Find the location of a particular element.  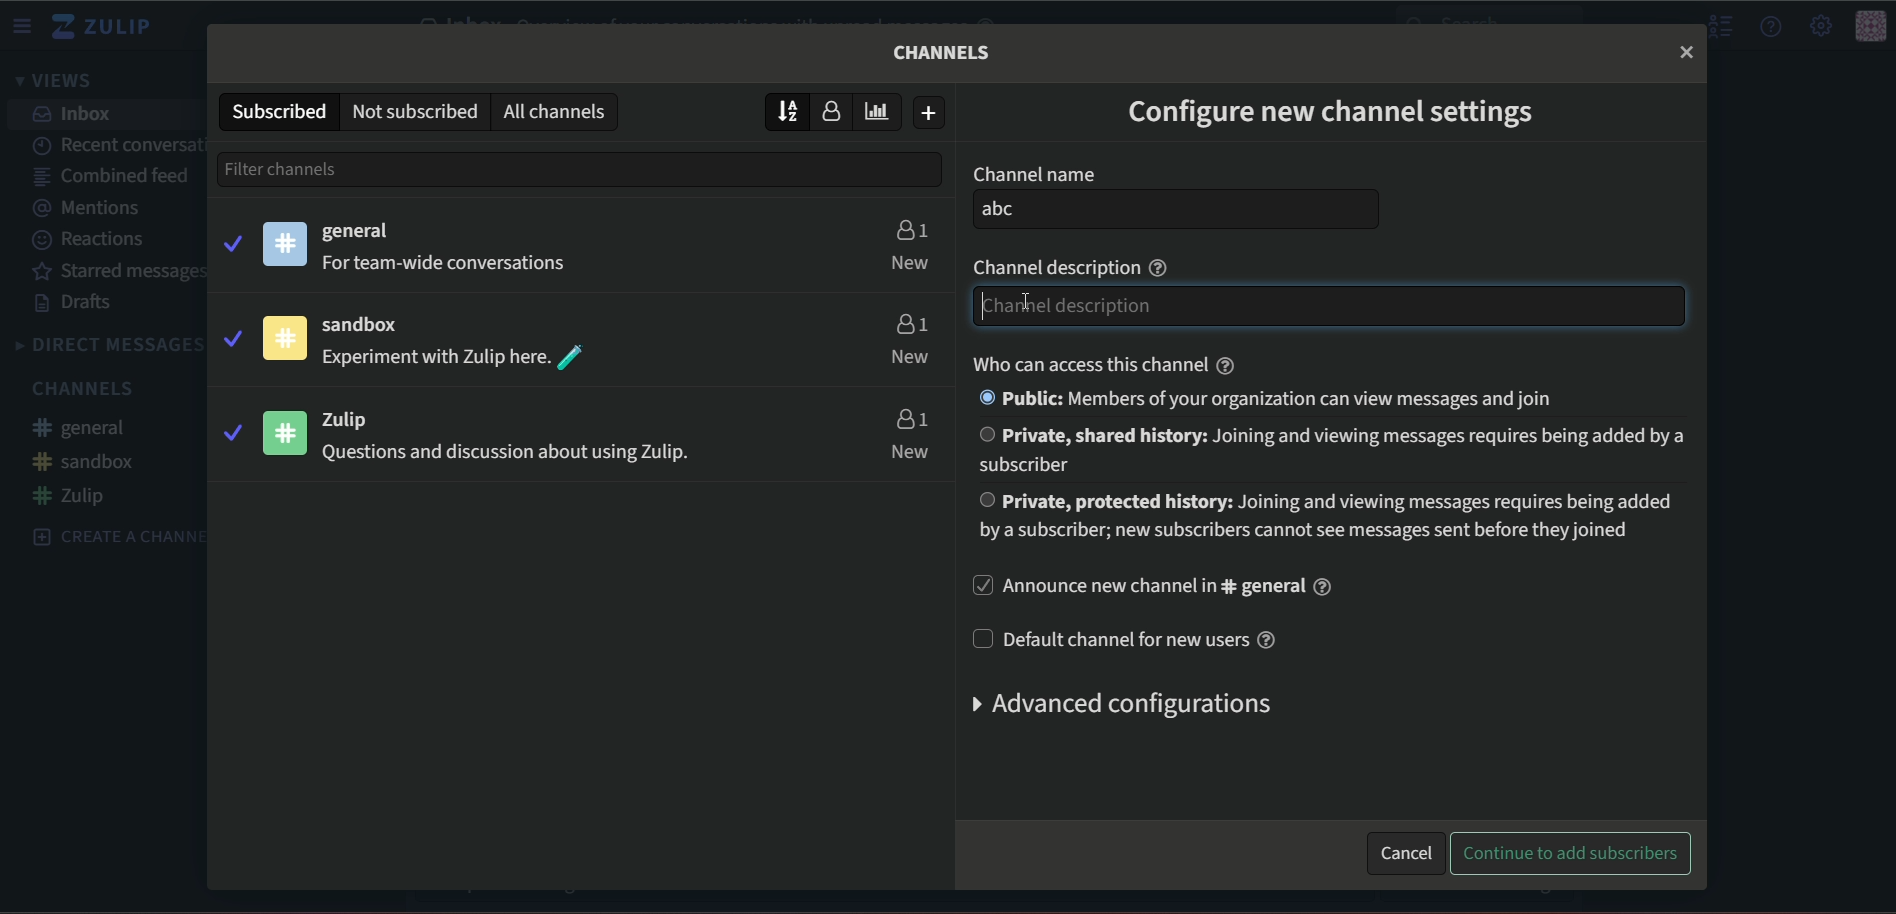

for team-wide conversatuons is located at coordinates (450, 264).